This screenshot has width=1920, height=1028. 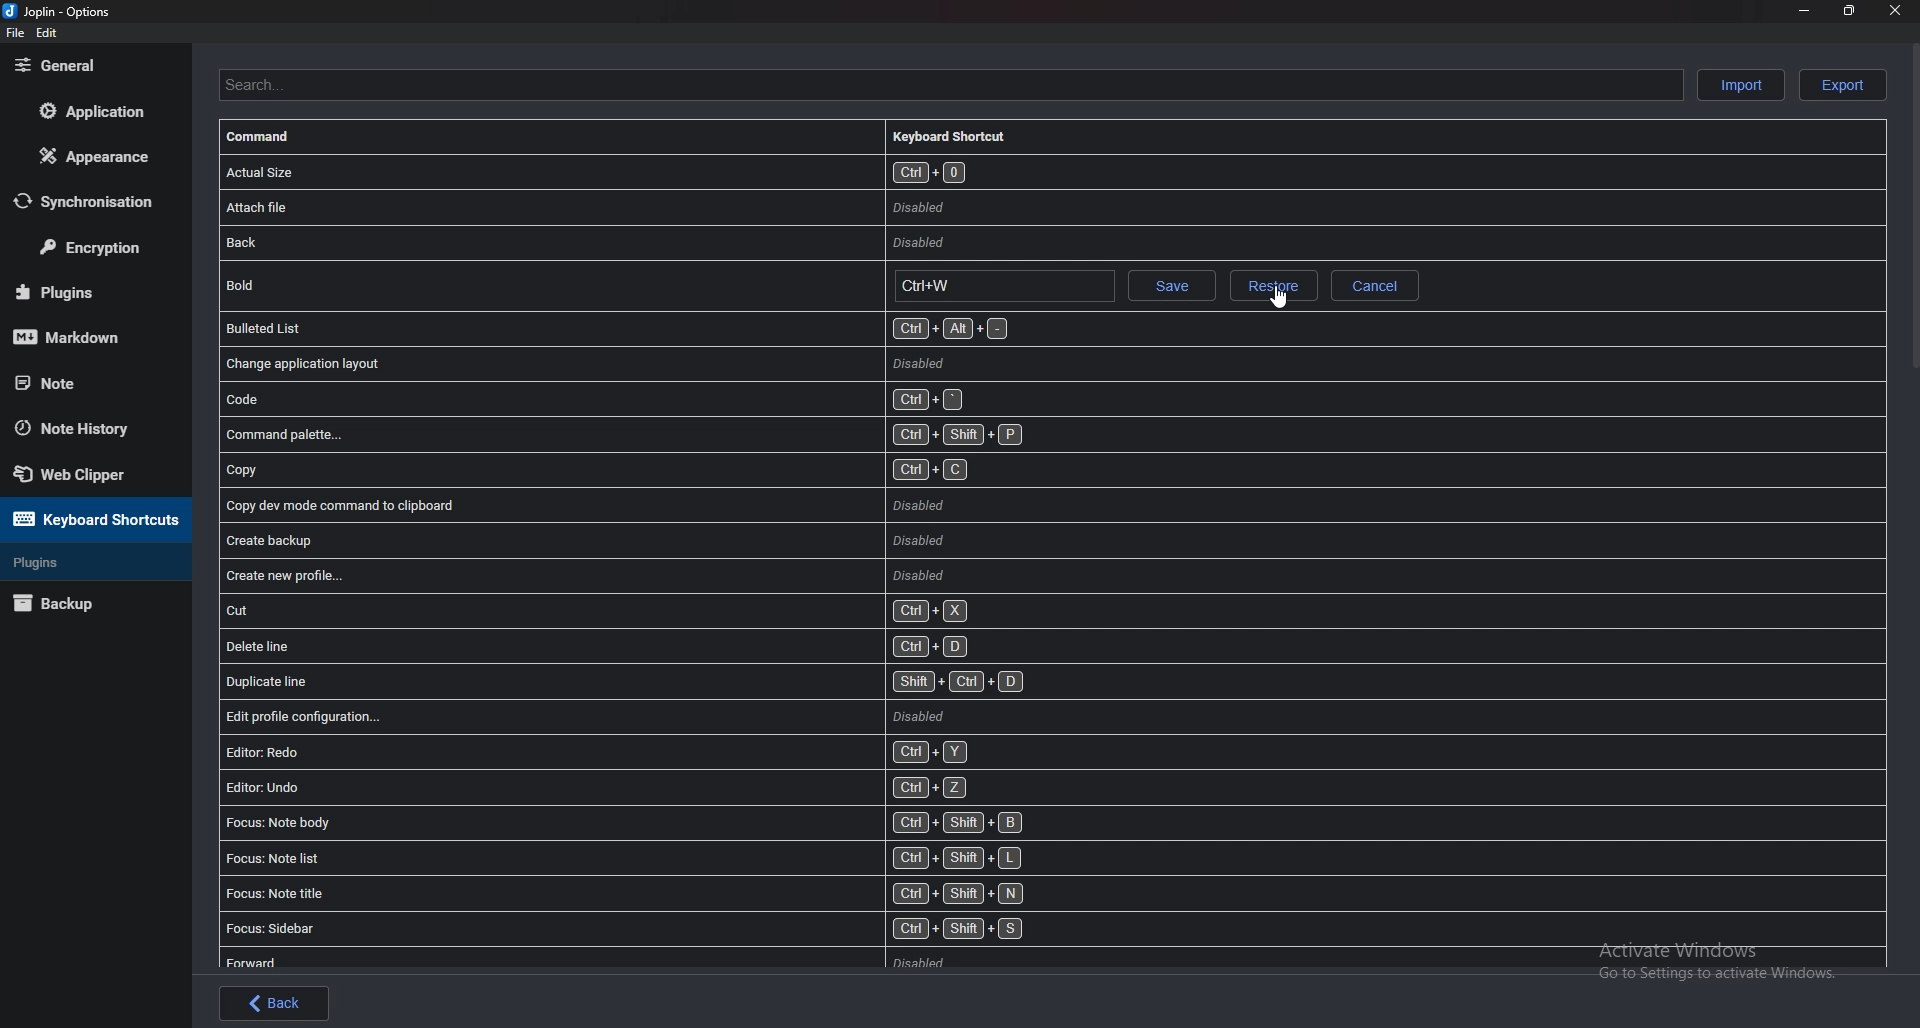 What do you see at coordinates (60, 11) in the screenshot?
I see `joplin - Option` at bounding box center [60, 11].